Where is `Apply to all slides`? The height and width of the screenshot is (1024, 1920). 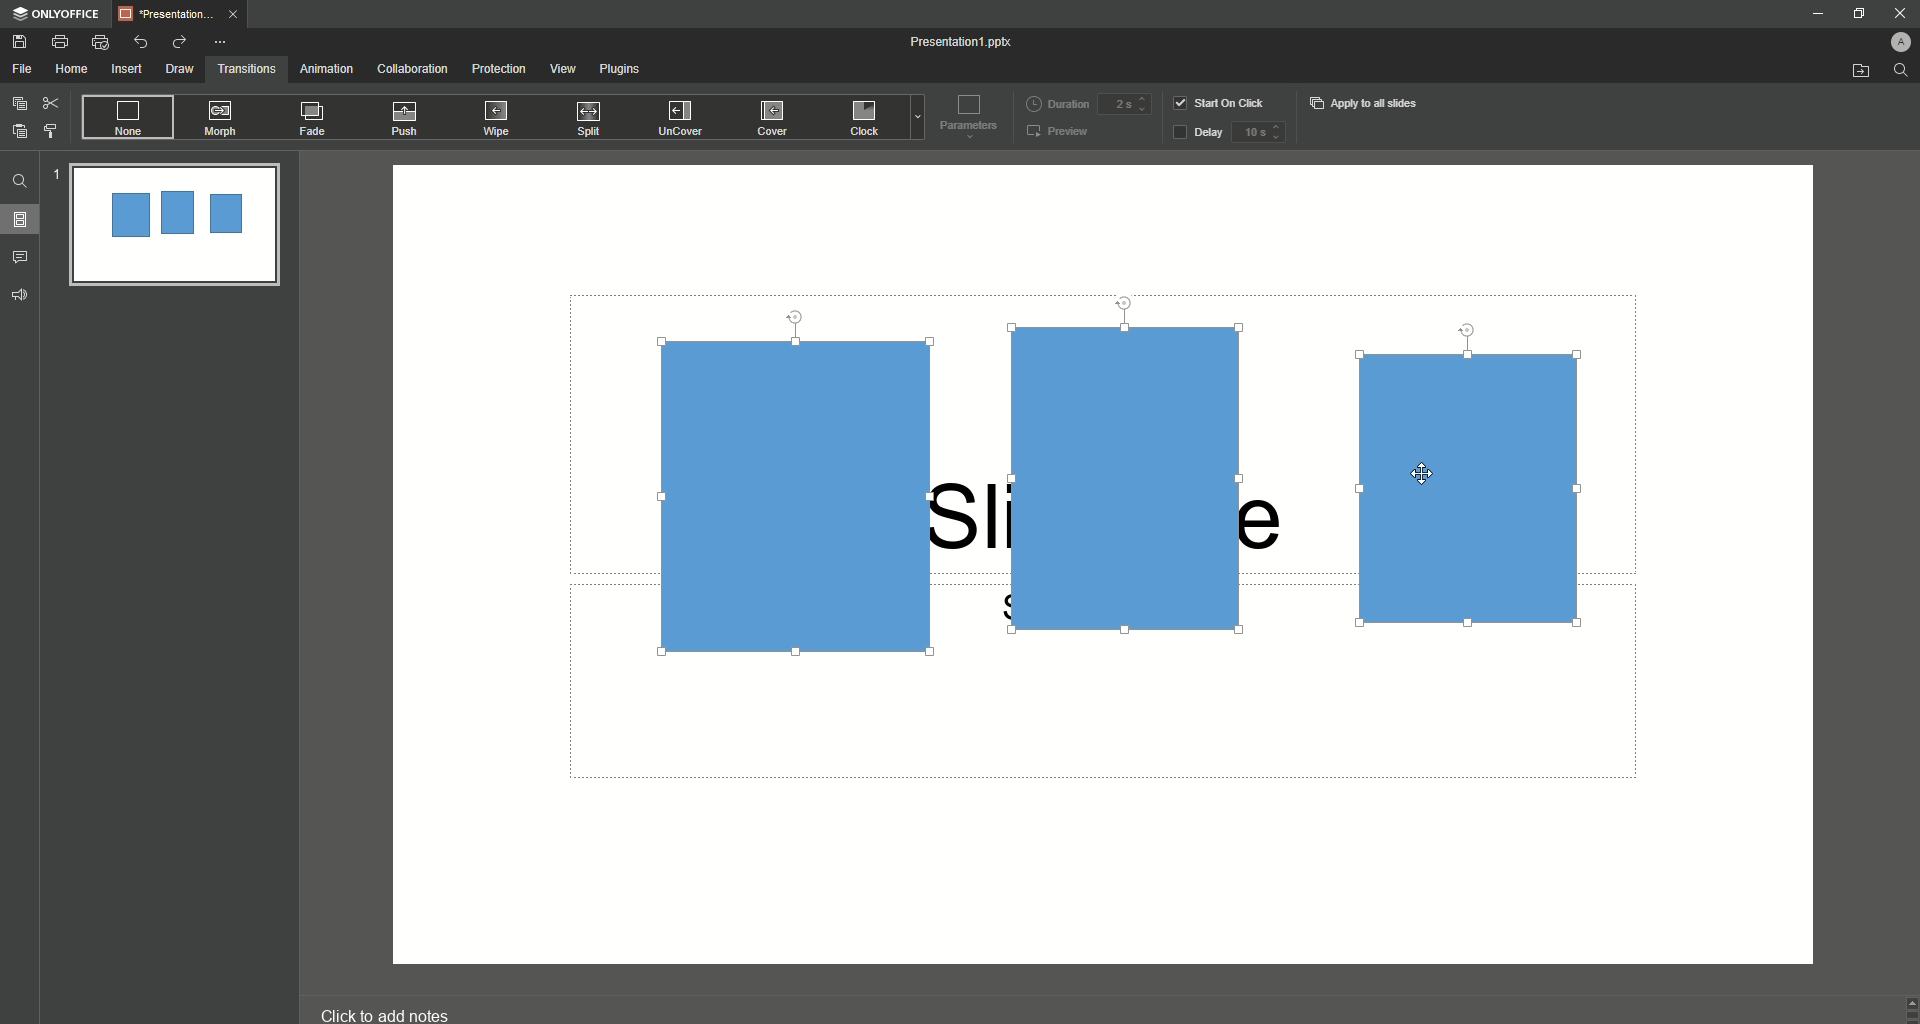 Apply to all slides is located at coordinates (1366, 103).